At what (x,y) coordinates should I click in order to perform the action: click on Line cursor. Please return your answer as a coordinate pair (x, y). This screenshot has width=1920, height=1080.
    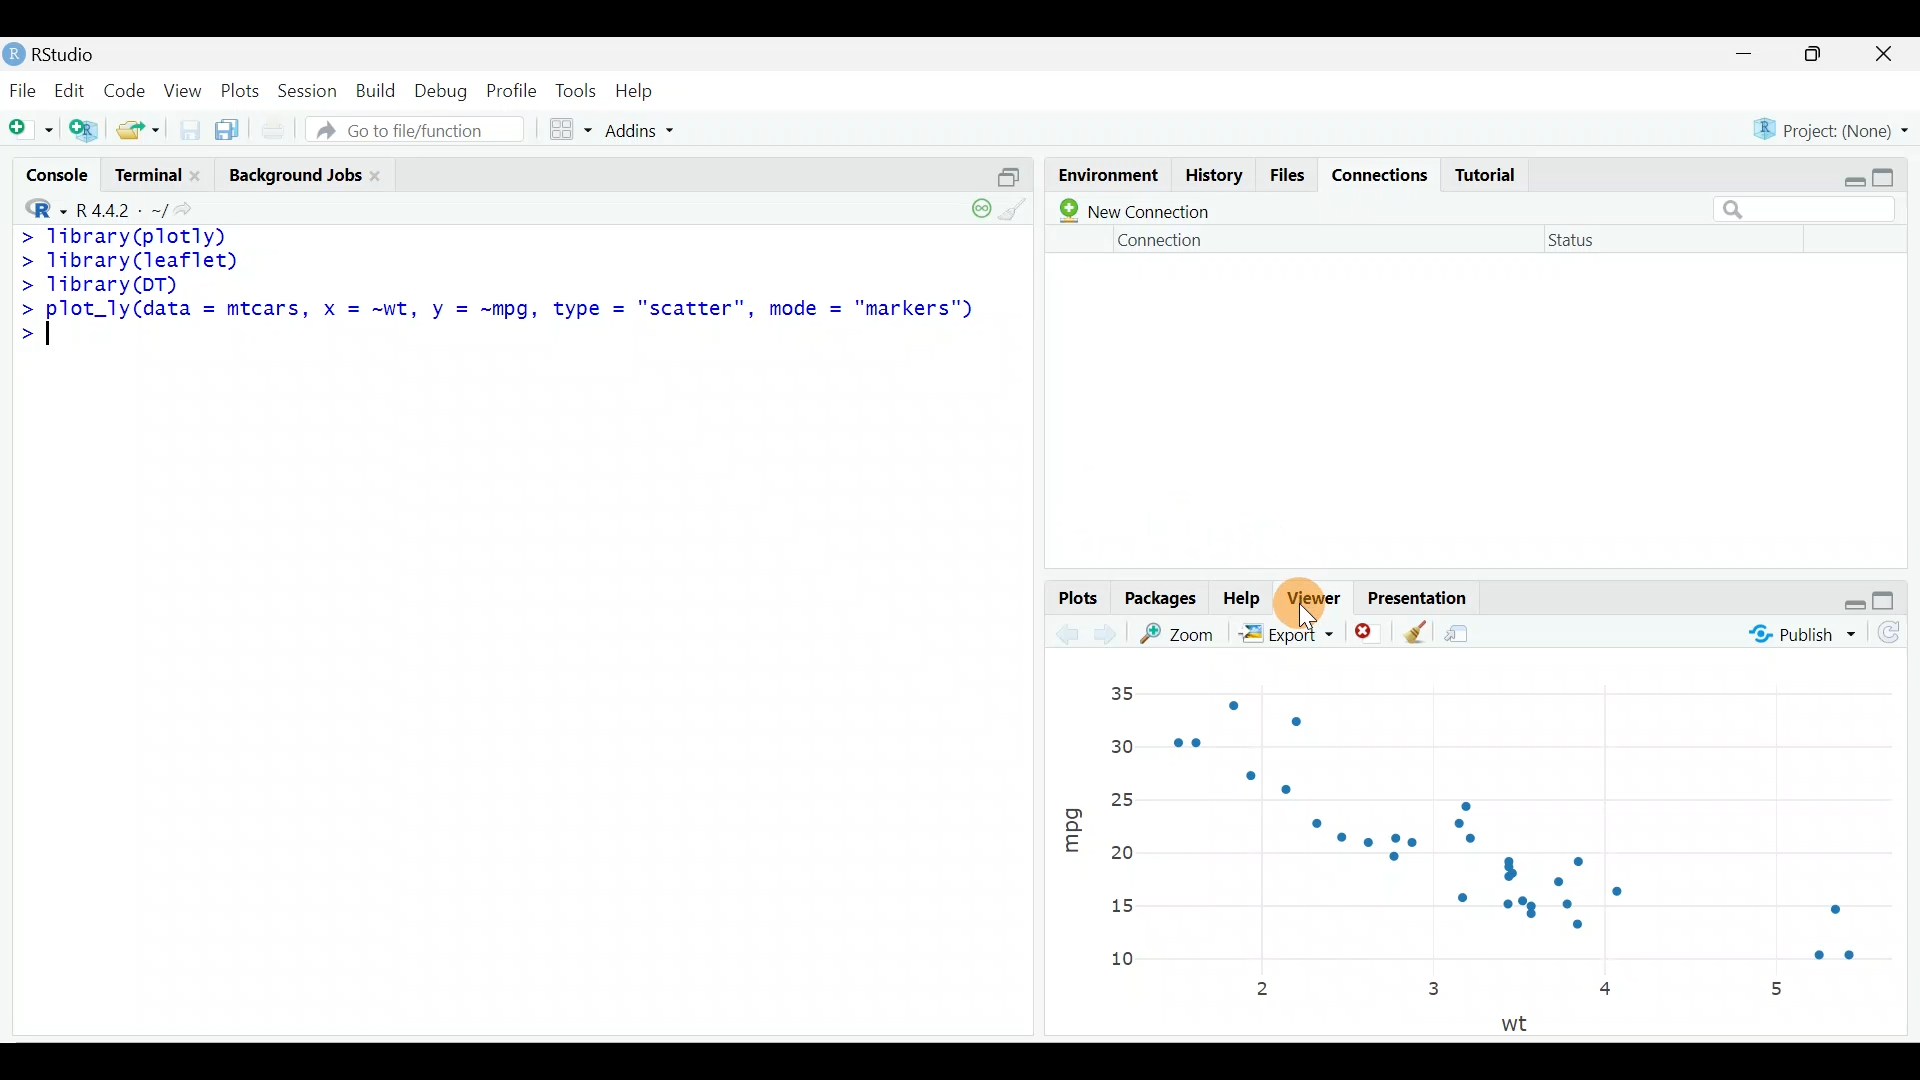
    Looking at the image, I should click on (54, 343).